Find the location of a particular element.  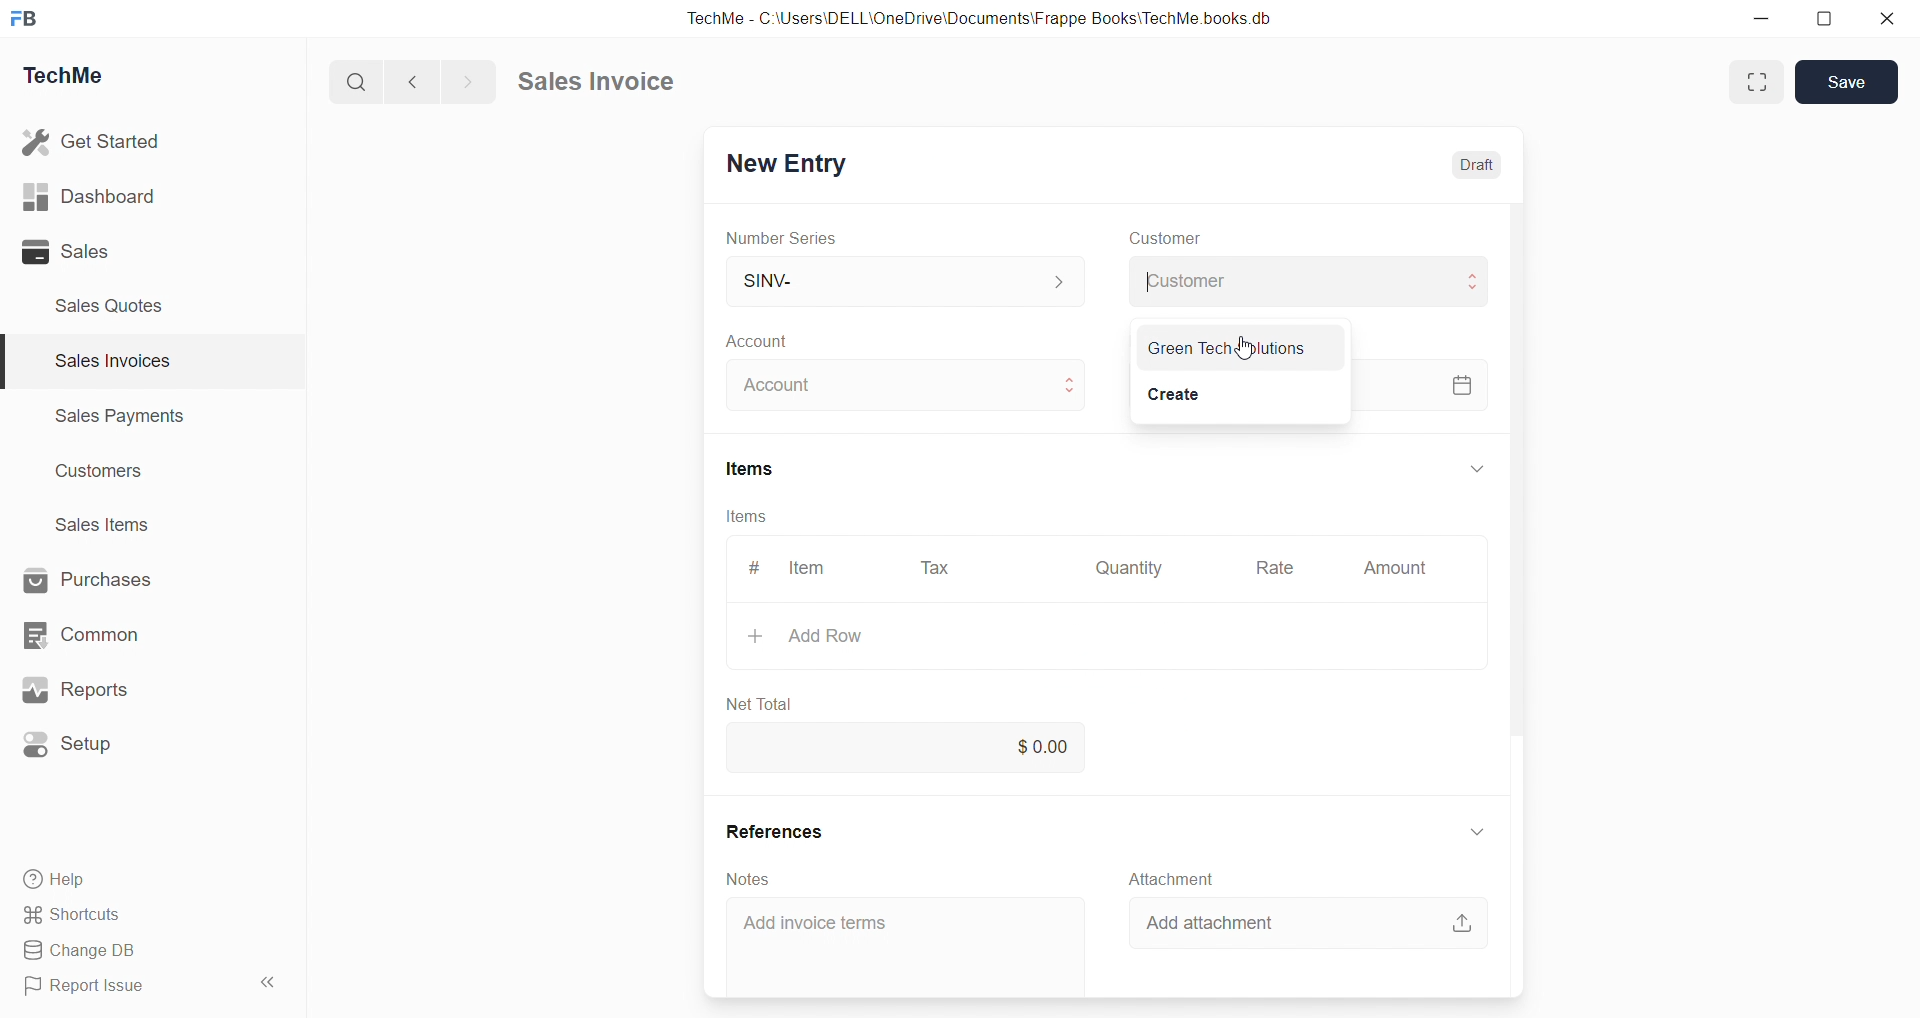

Add Row is located at coordinates (806, 635).